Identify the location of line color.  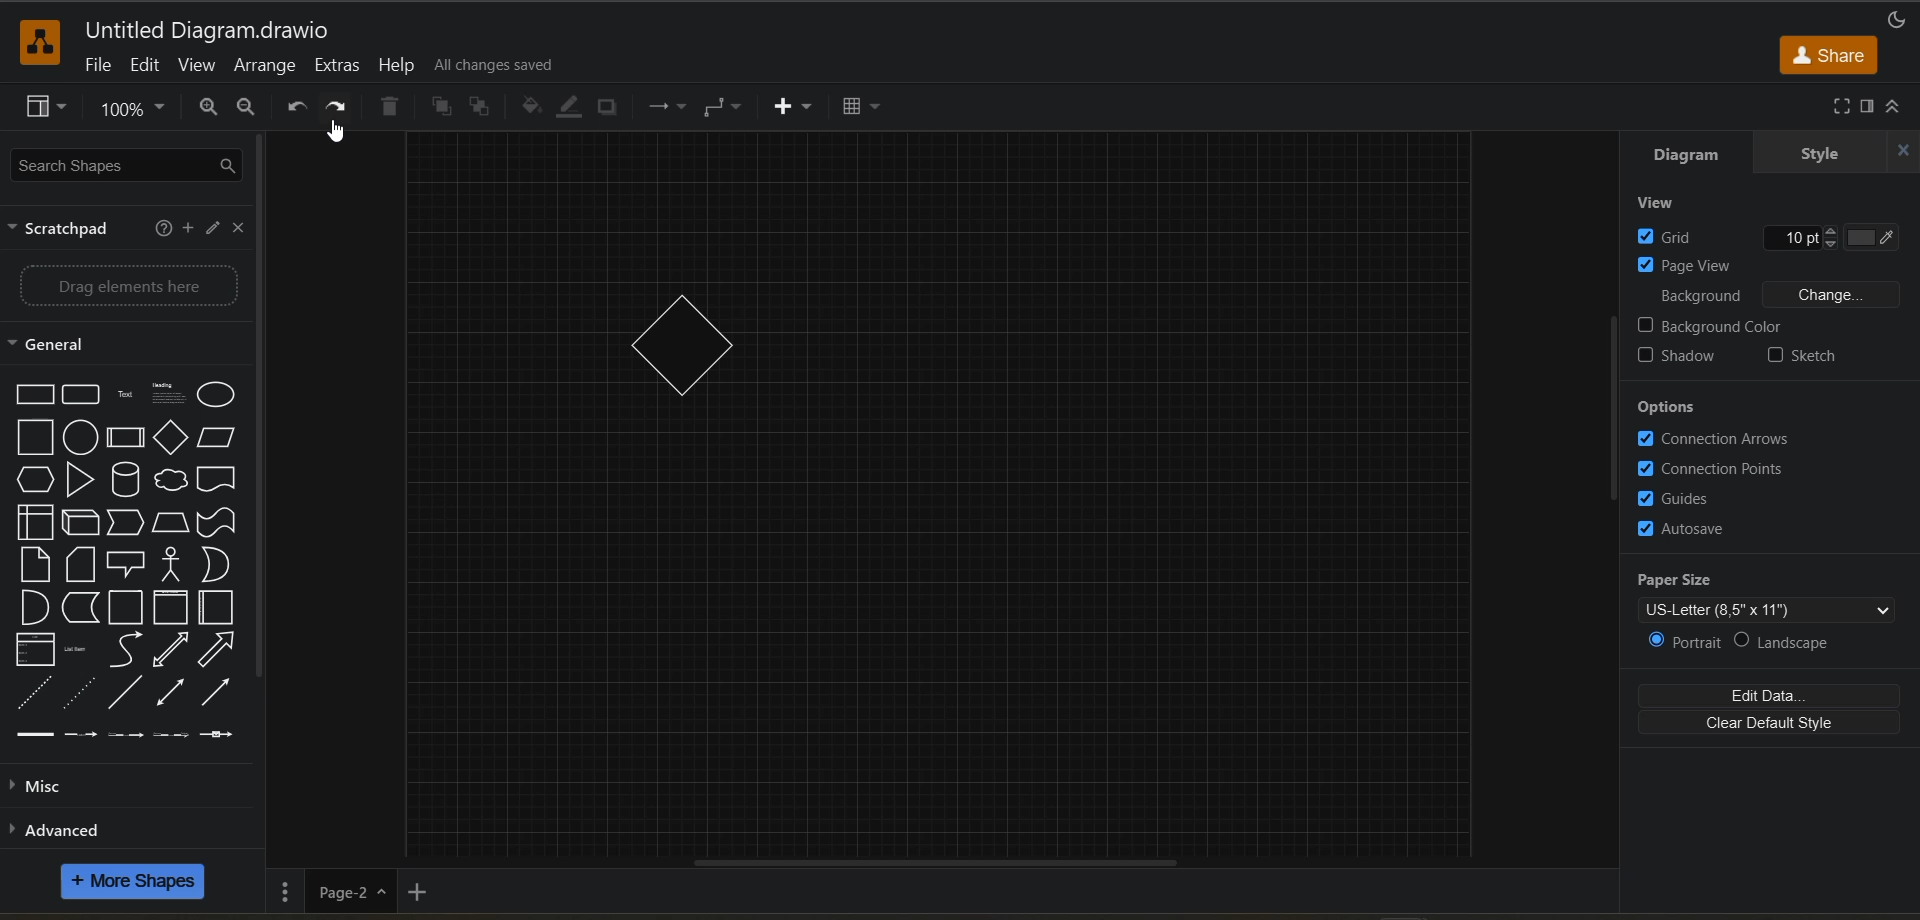
(565, 110).